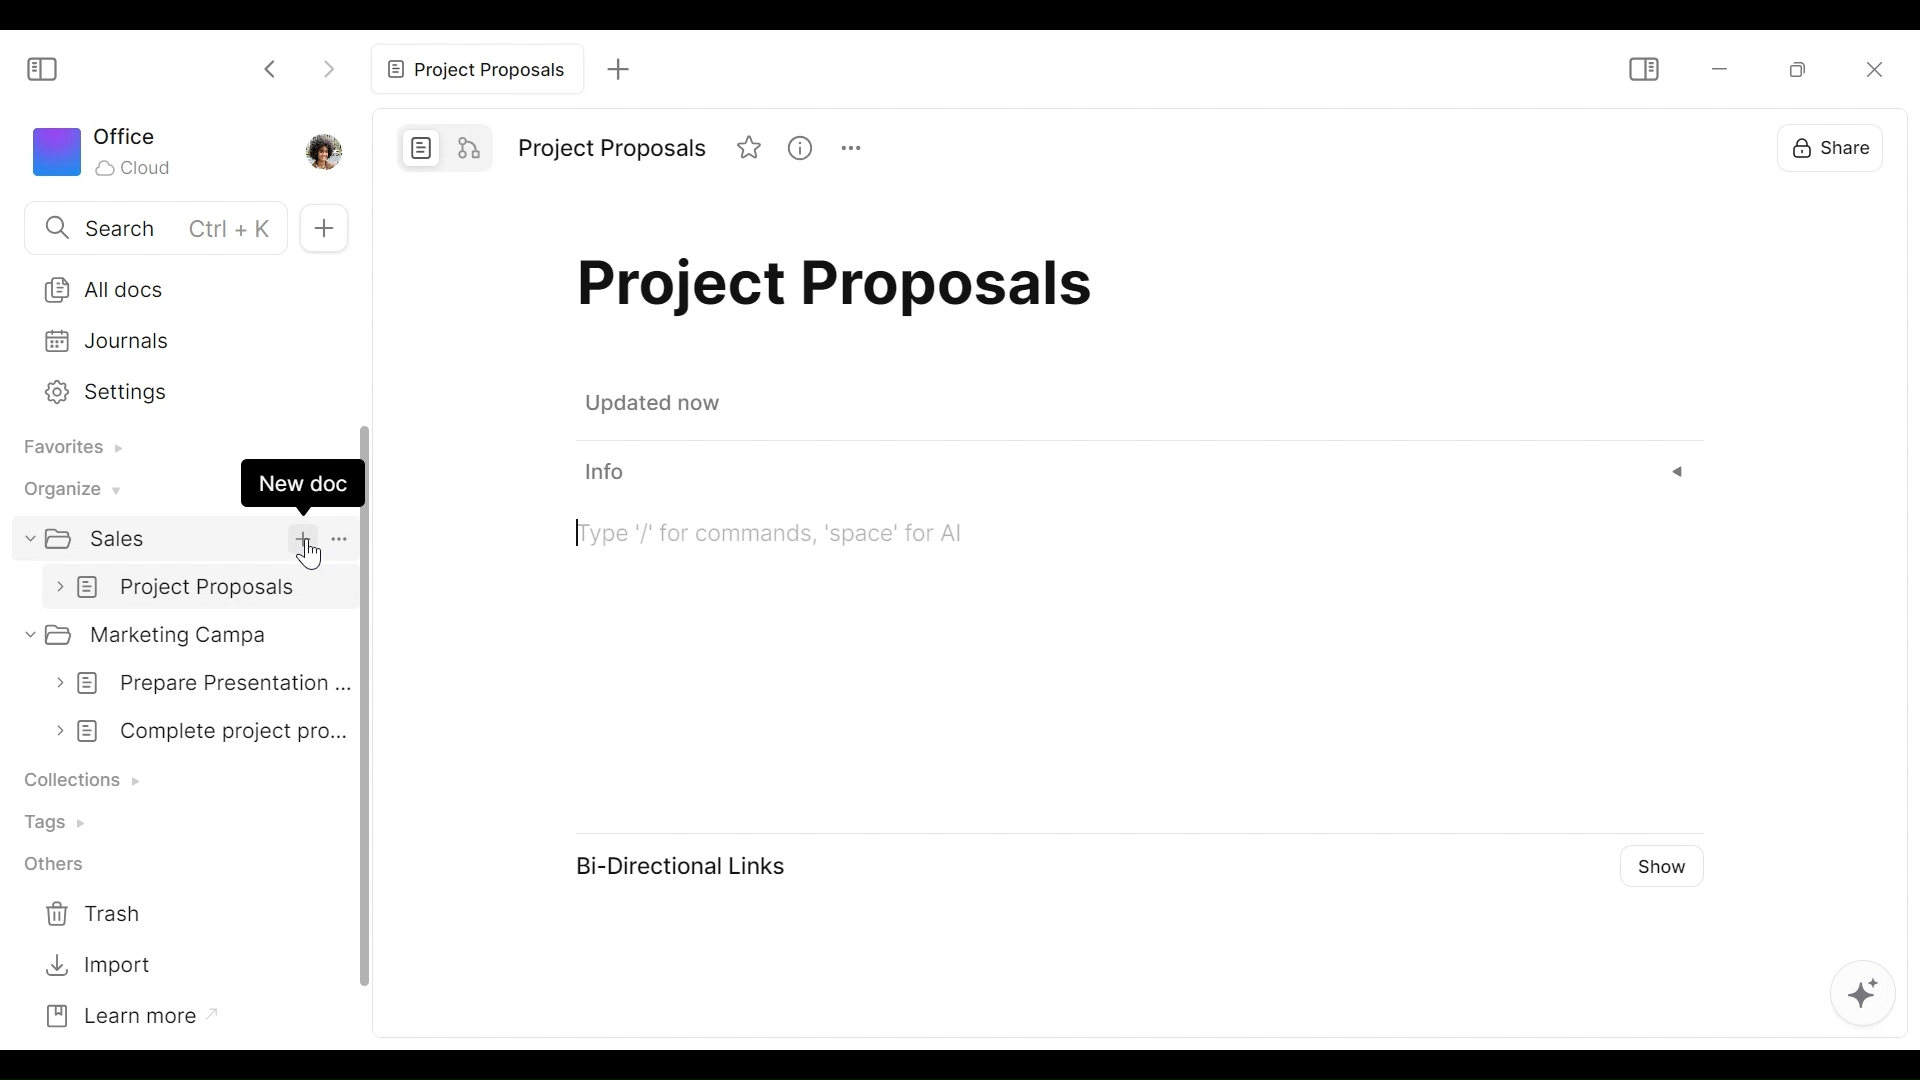 This screenshot has width=1920, height=1080. I want to click on updated now, so click(650, 402).